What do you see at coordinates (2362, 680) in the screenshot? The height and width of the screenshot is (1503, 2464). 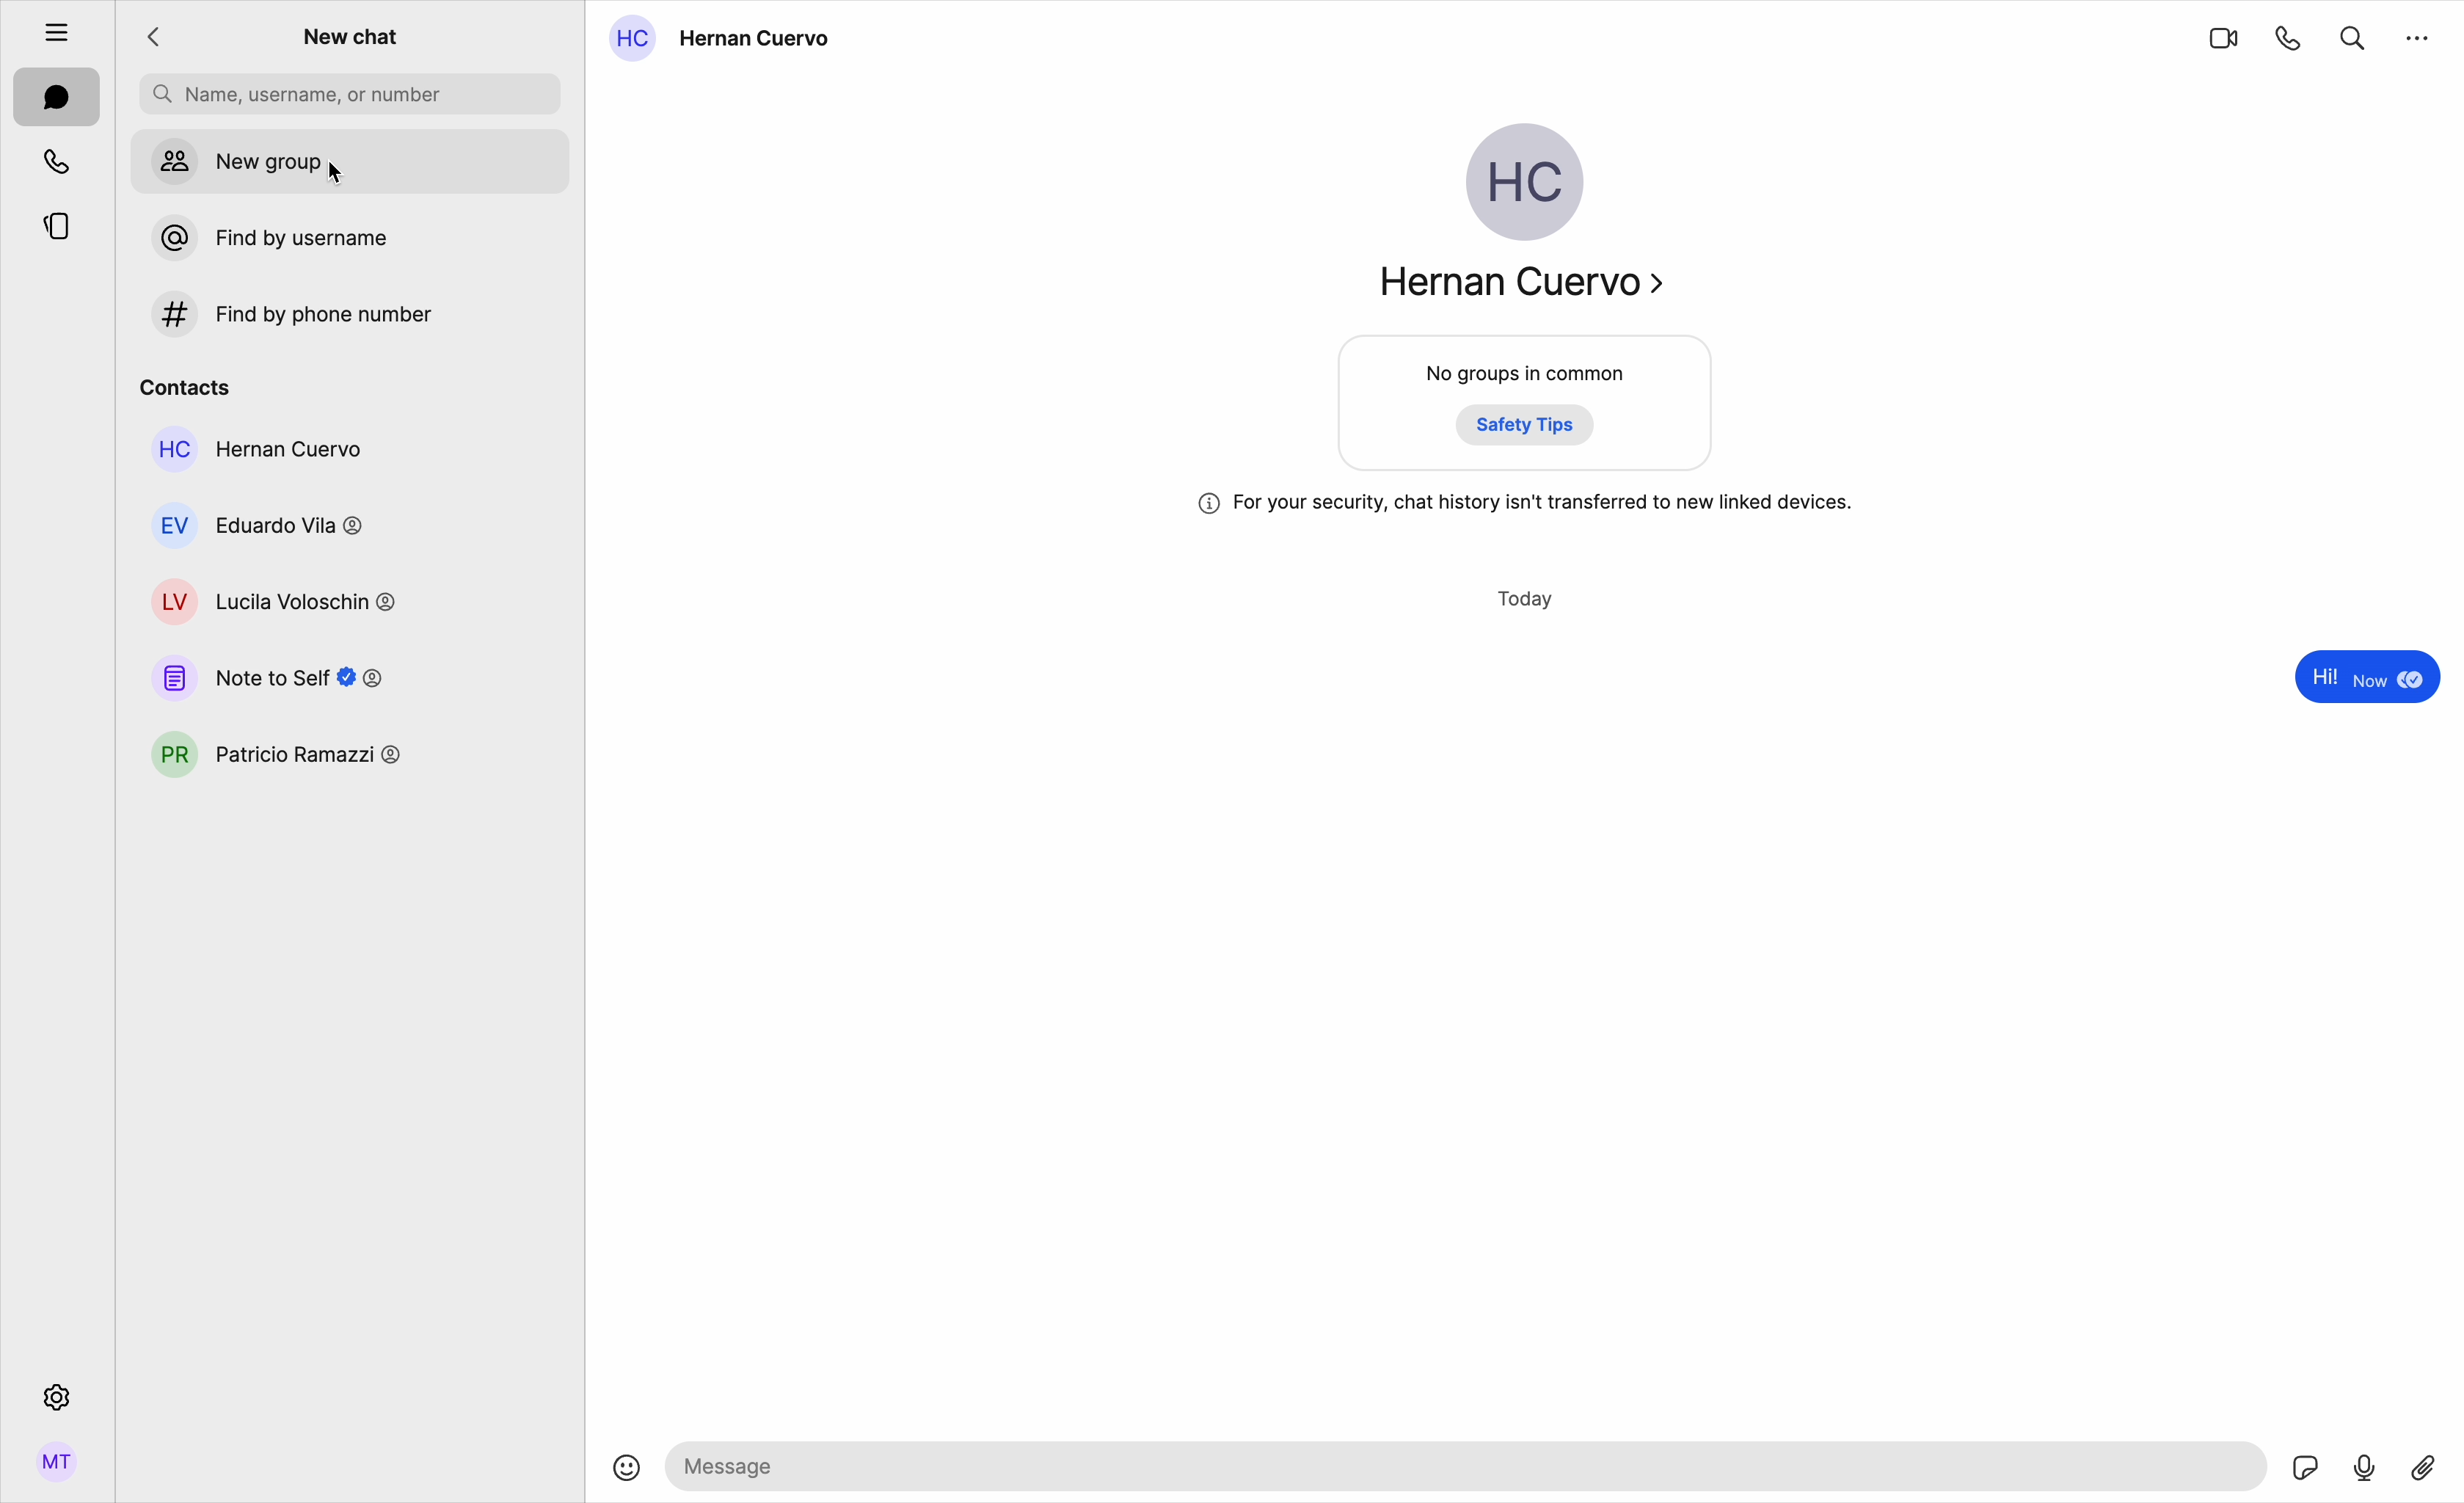 I see `message ` at bounding box center [2362, 680].